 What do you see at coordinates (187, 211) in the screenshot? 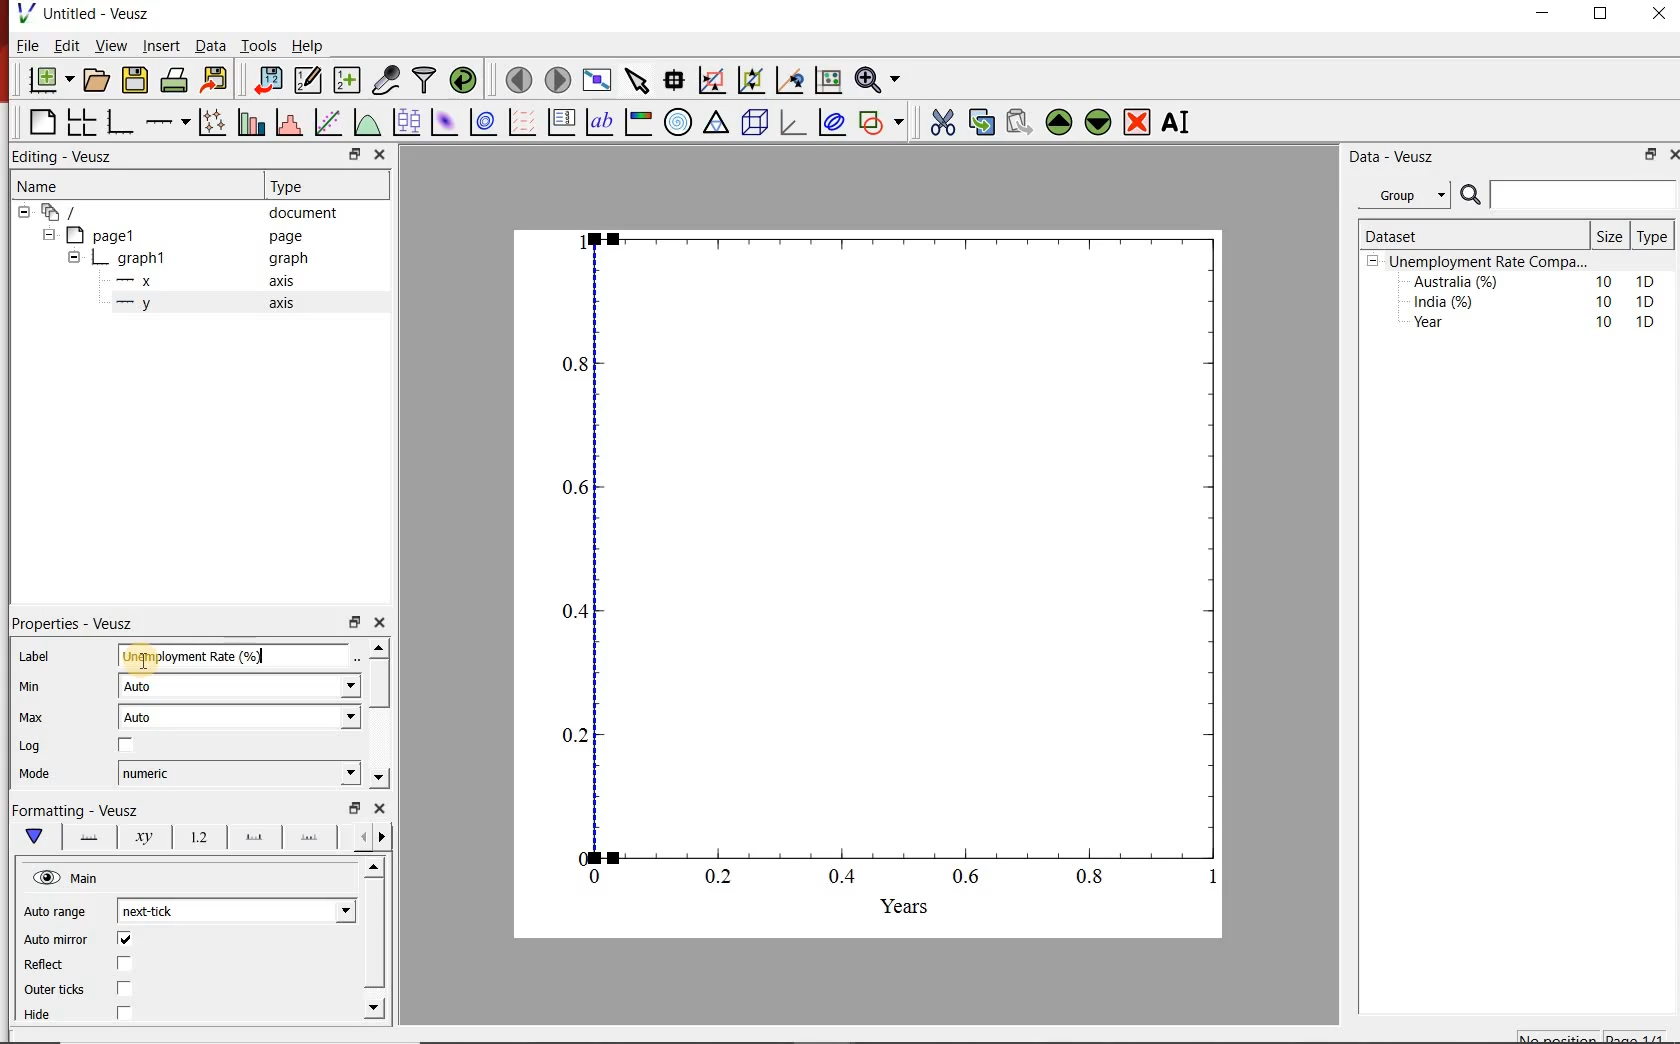
I see `‘document` at bounding box center [187, 211].